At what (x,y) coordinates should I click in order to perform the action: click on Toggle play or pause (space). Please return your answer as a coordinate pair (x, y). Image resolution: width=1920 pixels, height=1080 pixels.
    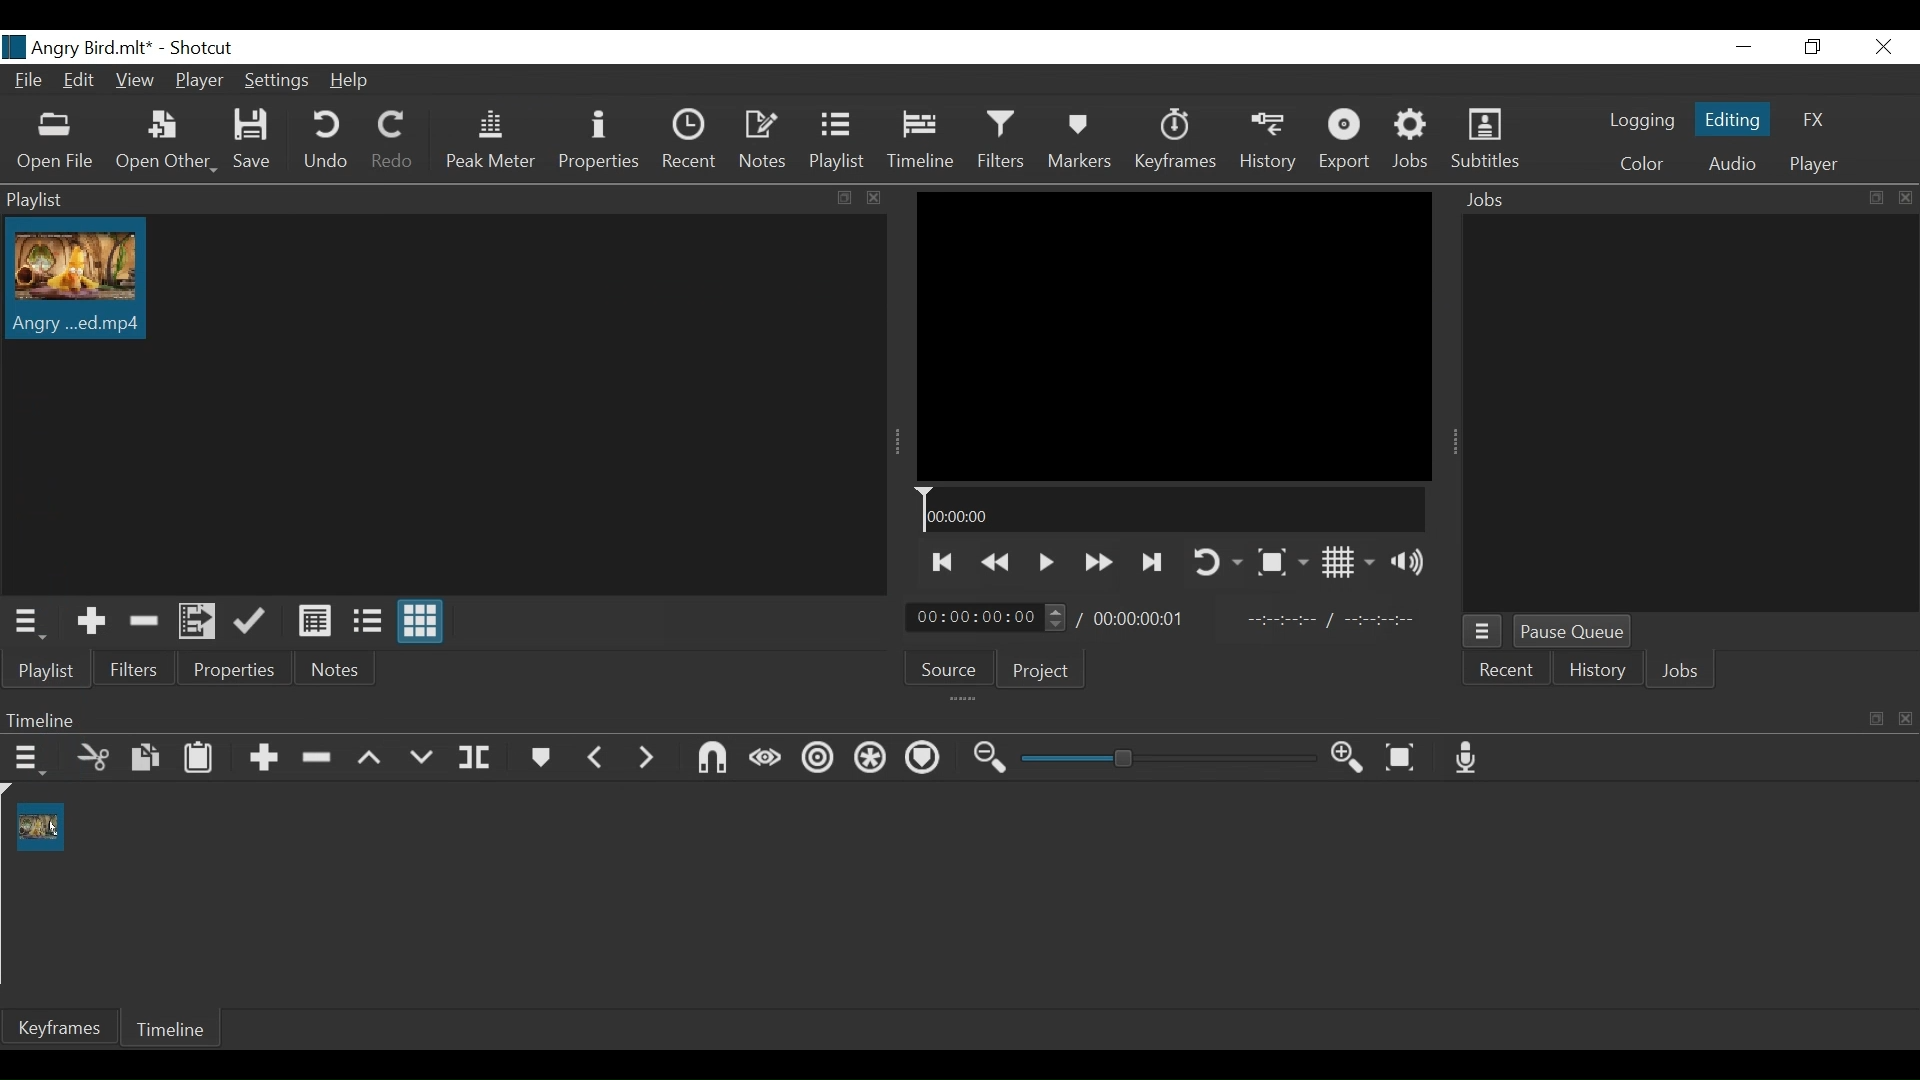
    Looking at the image, I should click on (1045, 562).